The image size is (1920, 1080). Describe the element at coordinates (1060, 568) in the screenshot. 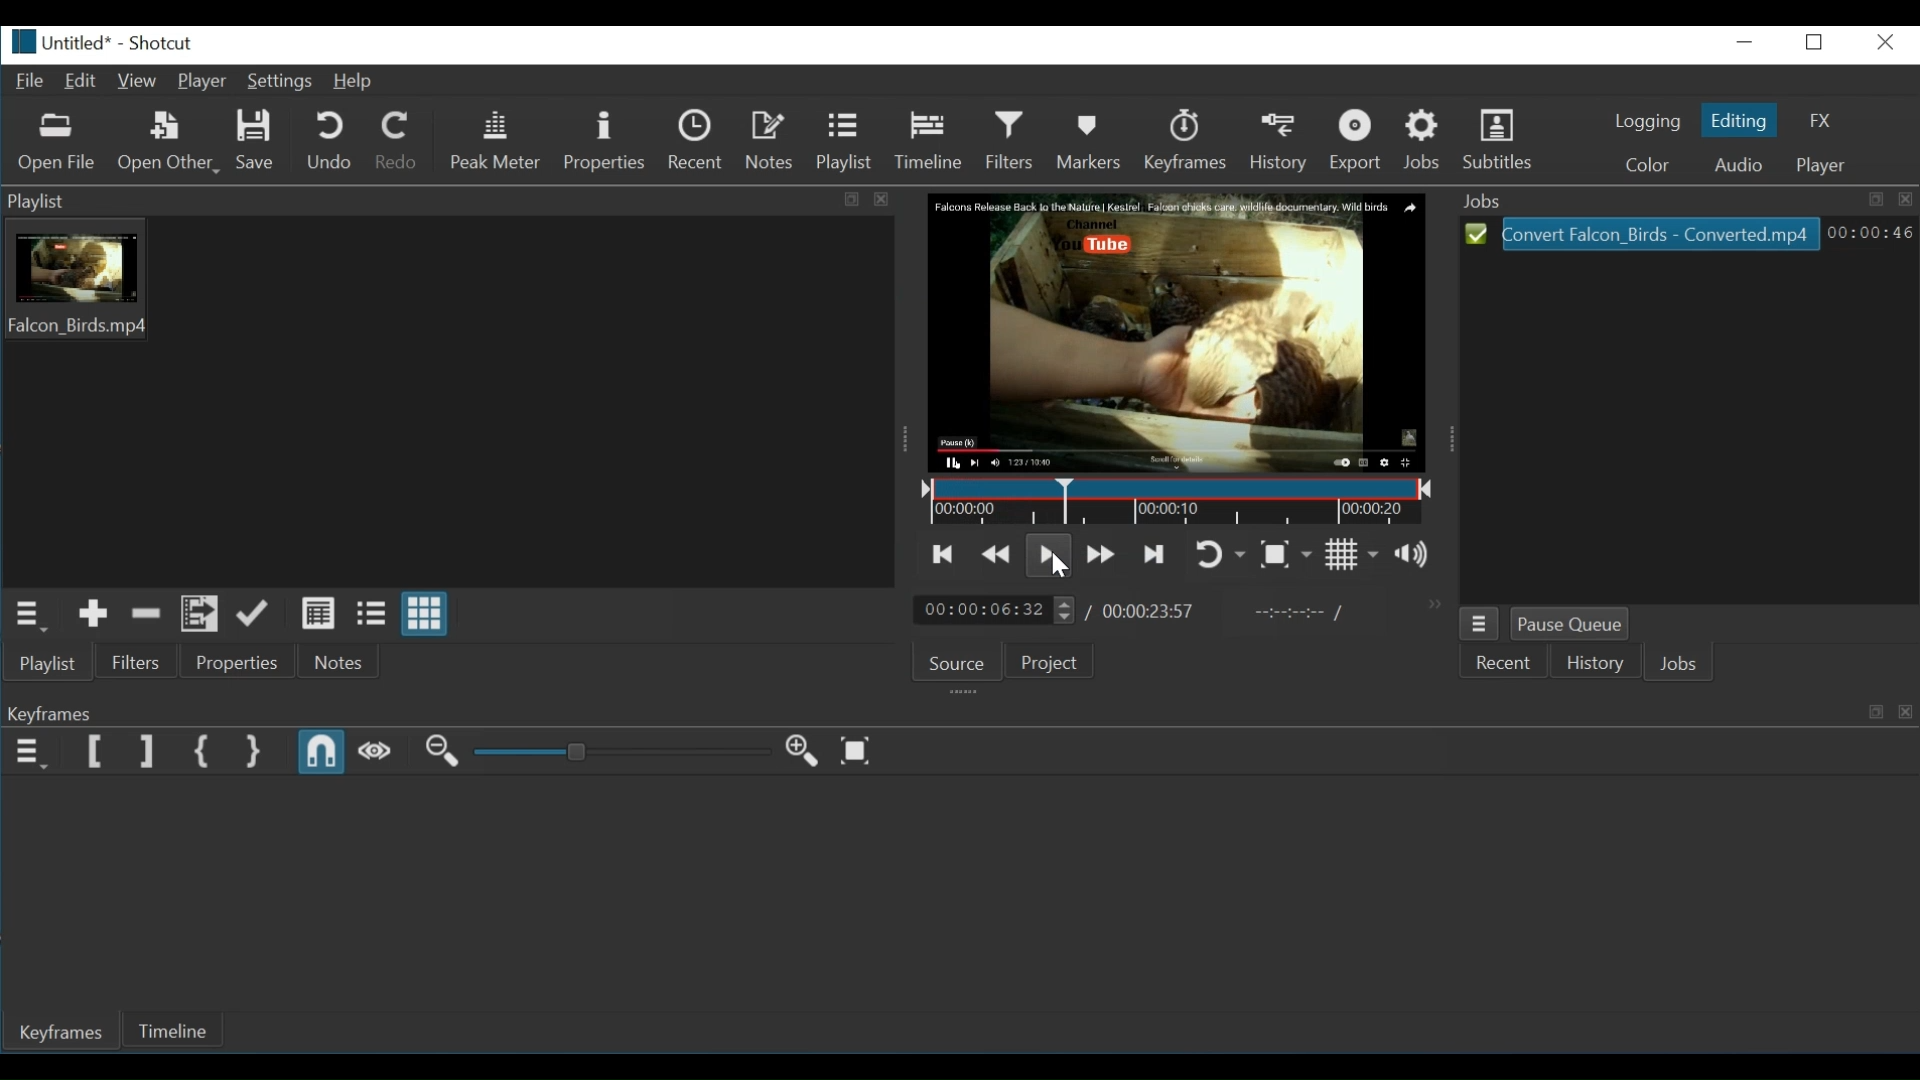

I see `cursor` at that location.